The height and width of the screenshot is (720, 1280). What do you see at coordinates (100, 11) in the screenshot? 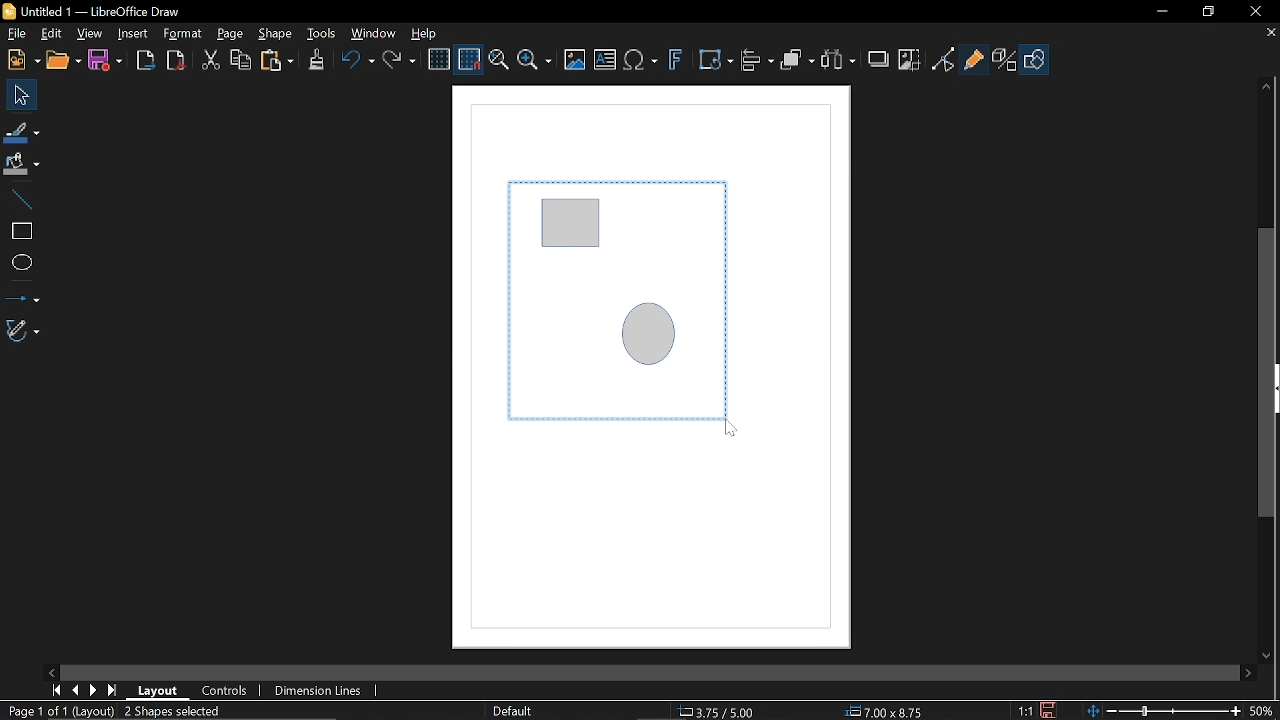
I see `Current window` at bounding box center [100, 11].